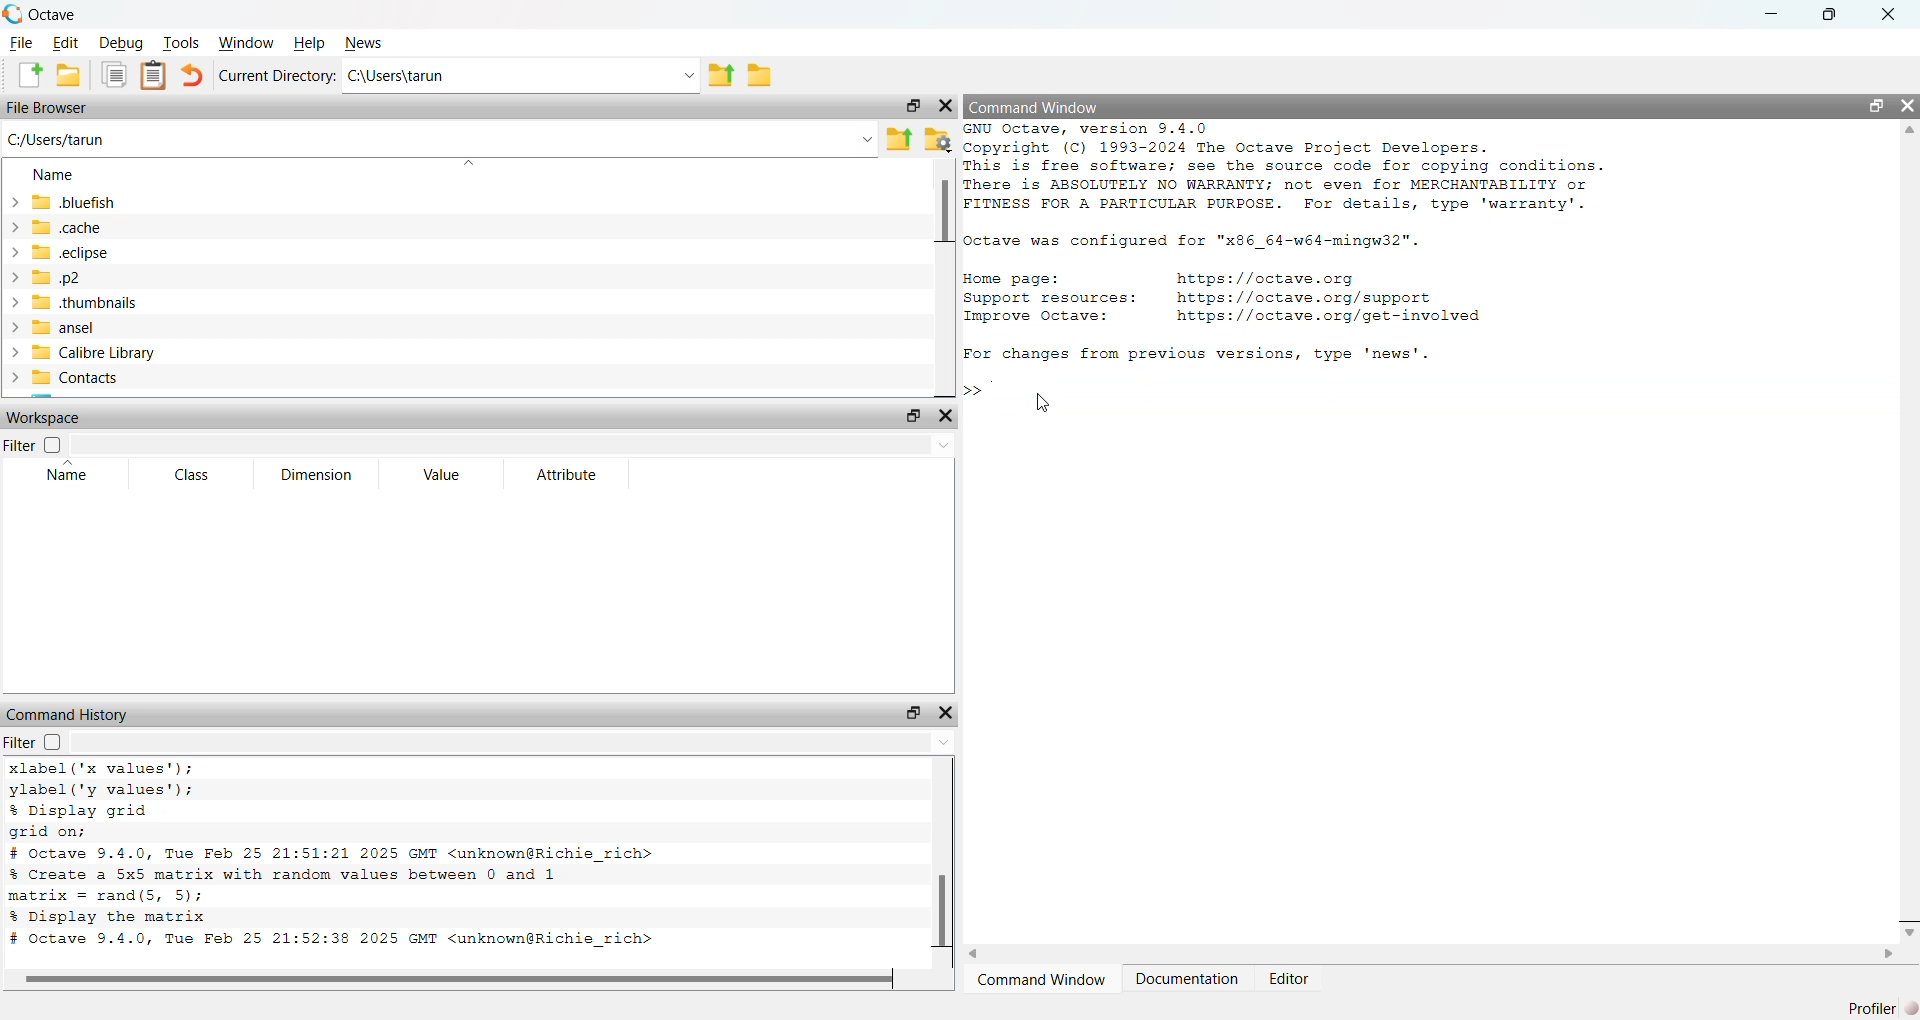 This screenshot has height=1020, width=1920. Describe the element at coordinates (95, 351) in the screenshot. I see `Calibre Library` at that location.